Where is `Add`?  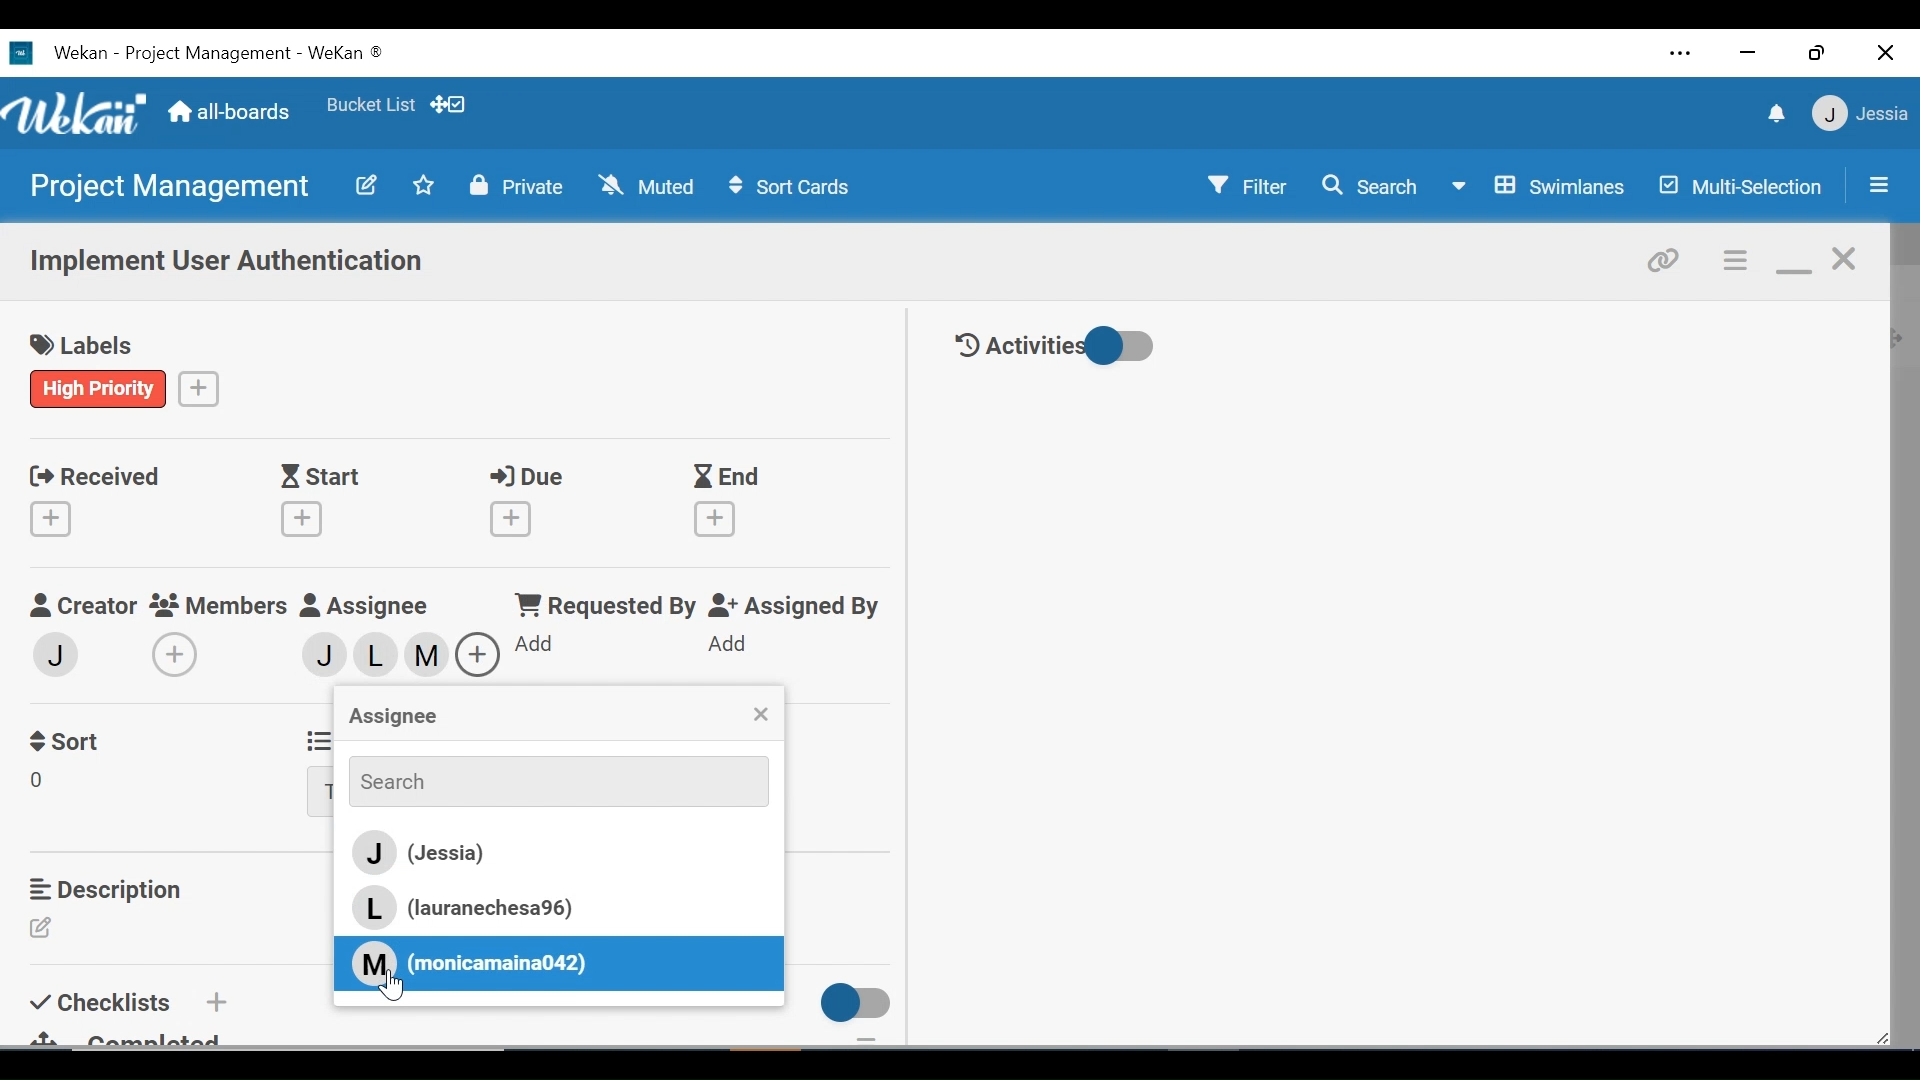 Add is located at coordinates (530, 644).